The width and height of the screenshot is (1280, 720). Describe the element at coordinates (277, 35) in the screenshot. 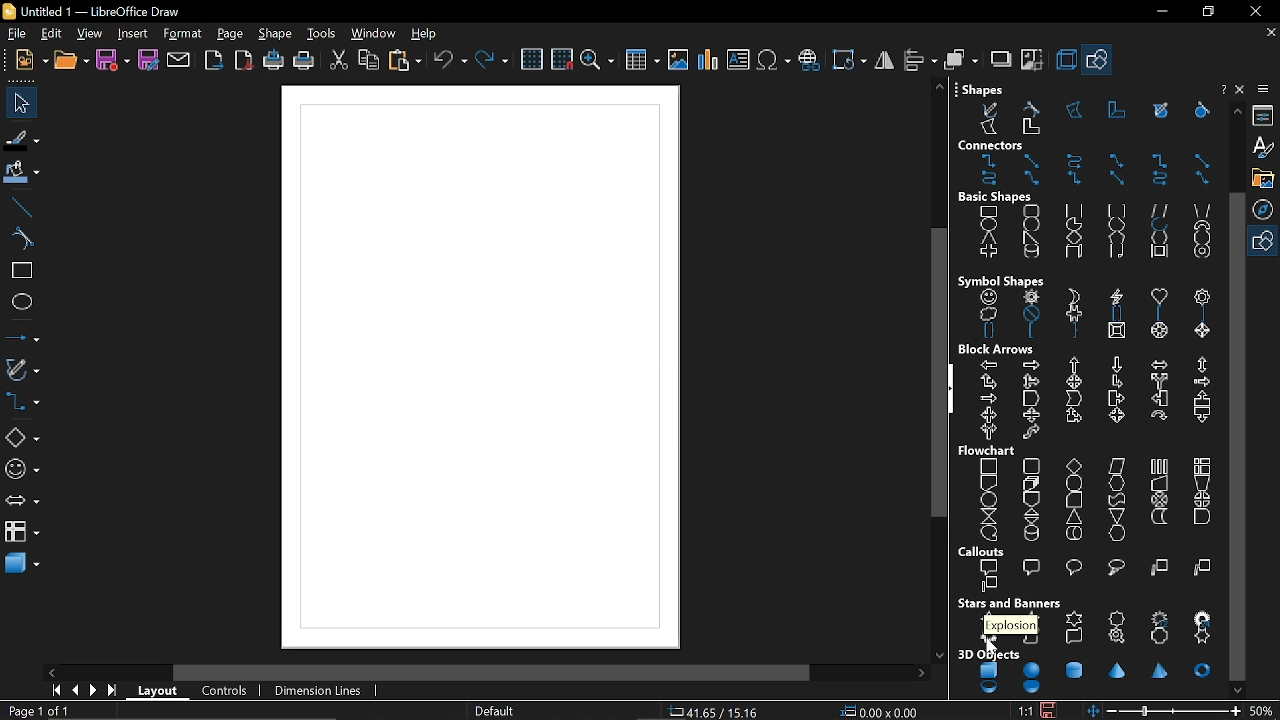

I see `shape` at that location.